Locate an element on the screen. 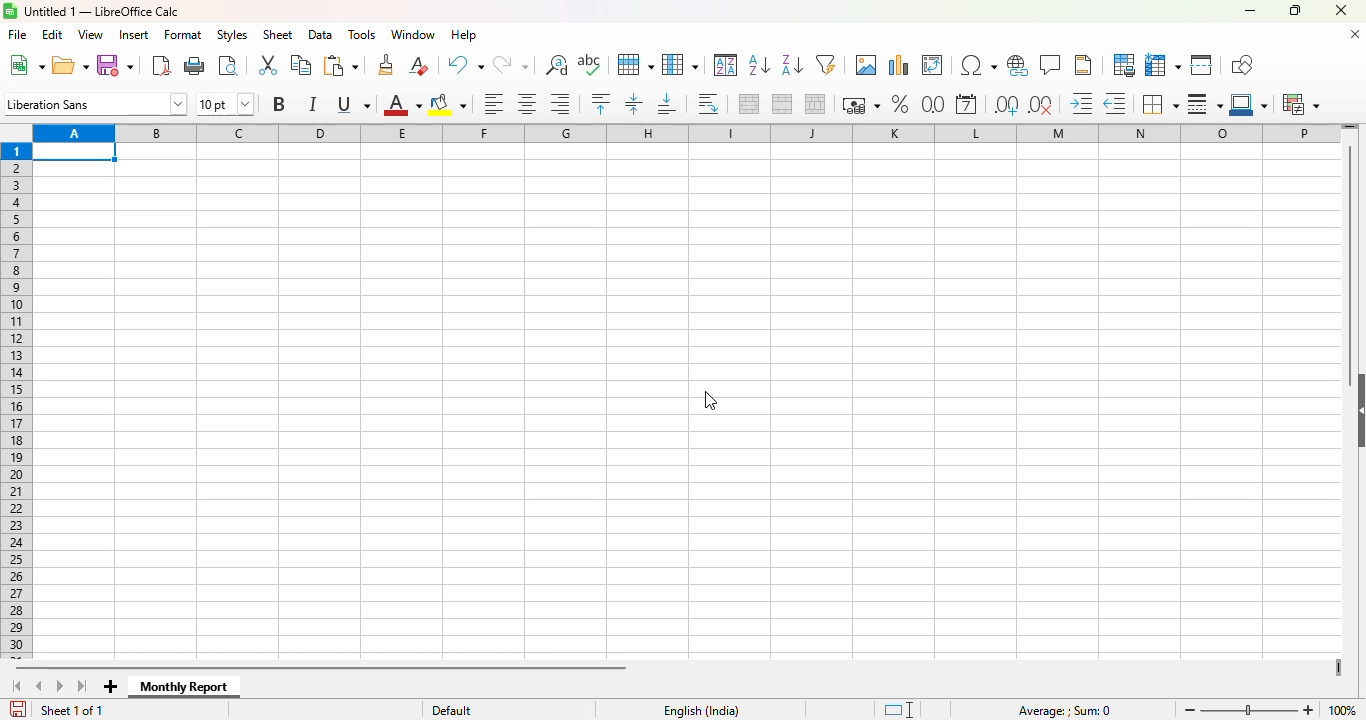 The image size is (1366, 720). conditional is located at coordinates (1299, 104).